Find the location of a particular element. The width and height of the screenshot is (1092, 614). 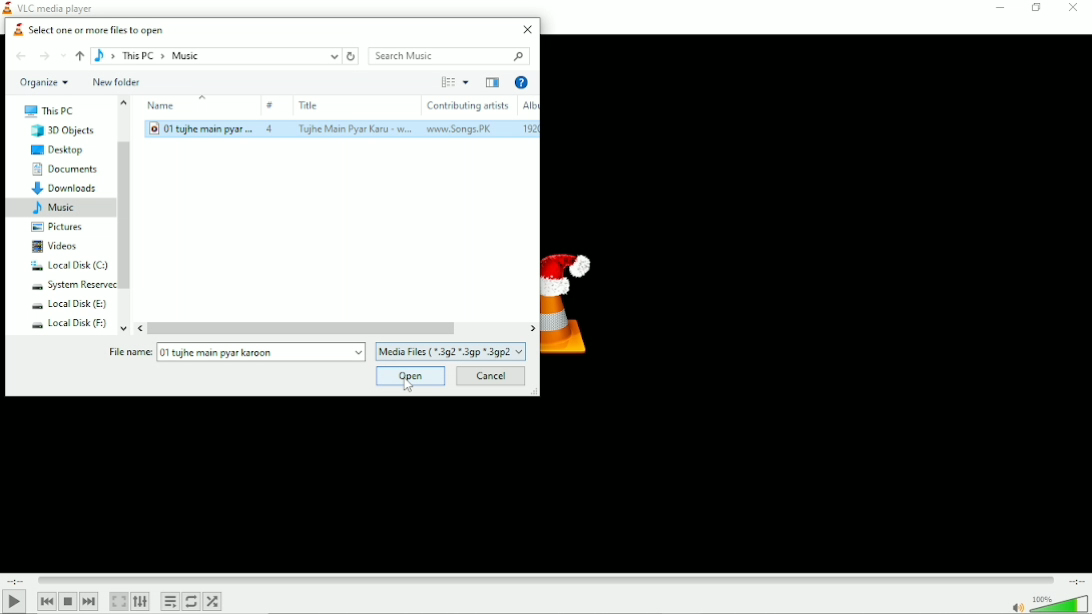

up to ''This PC'' is located at coordinates (80, 56).